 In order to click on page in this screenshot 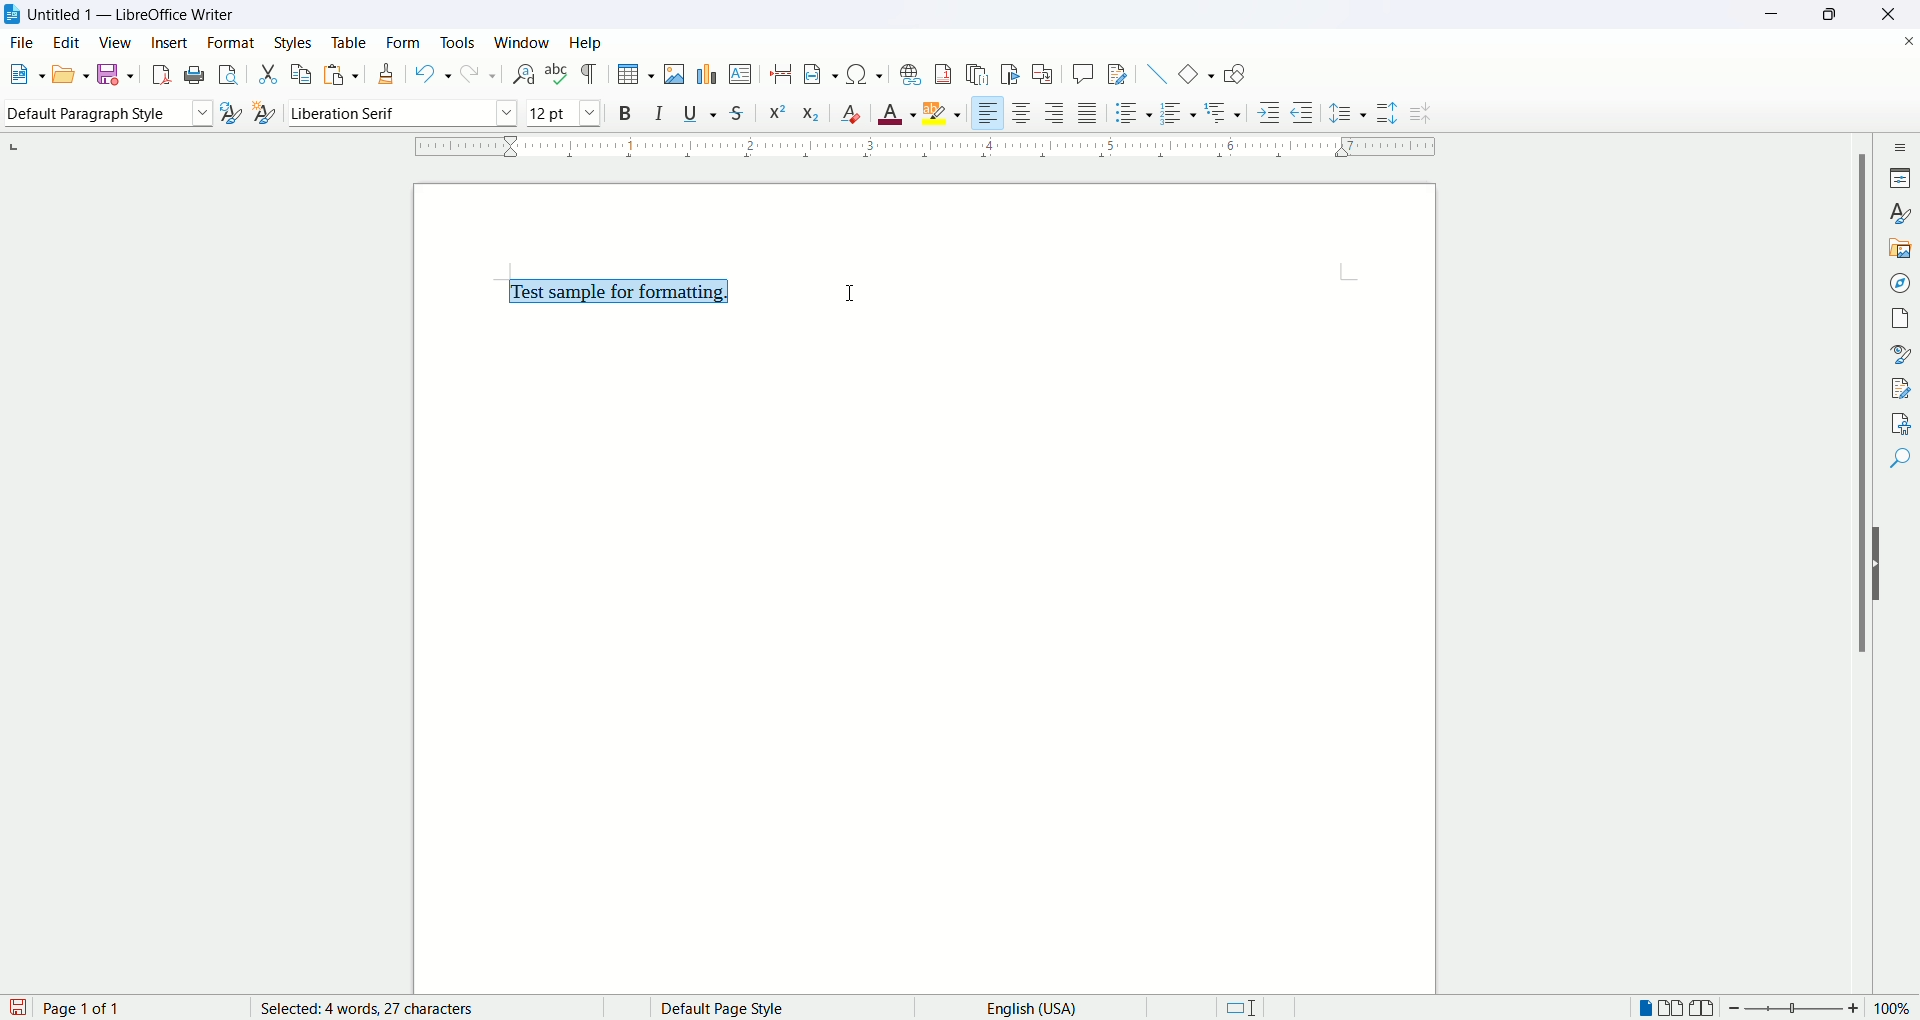, I will do `click(1898, 321)`.